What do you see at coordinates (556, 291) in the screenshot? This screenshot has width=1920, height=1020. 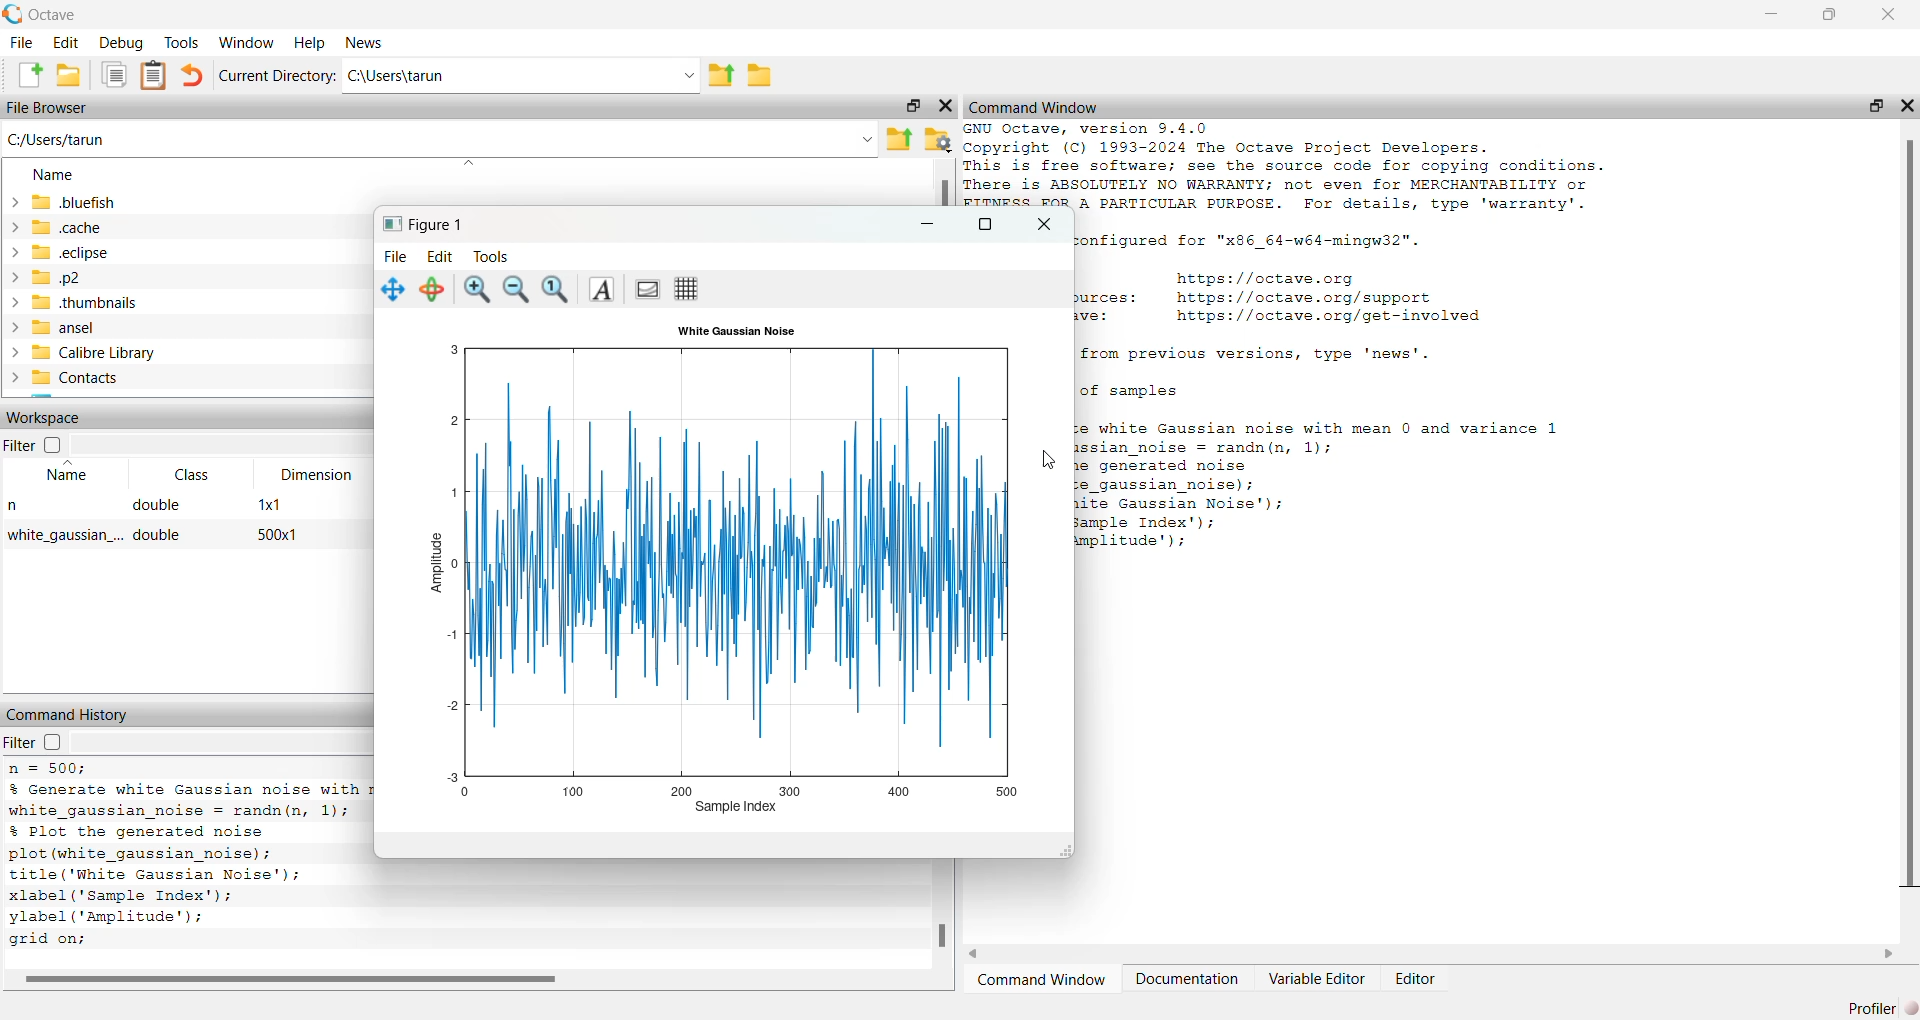 I see `Automatic limits for current axes` at bounding box center [556, 291].